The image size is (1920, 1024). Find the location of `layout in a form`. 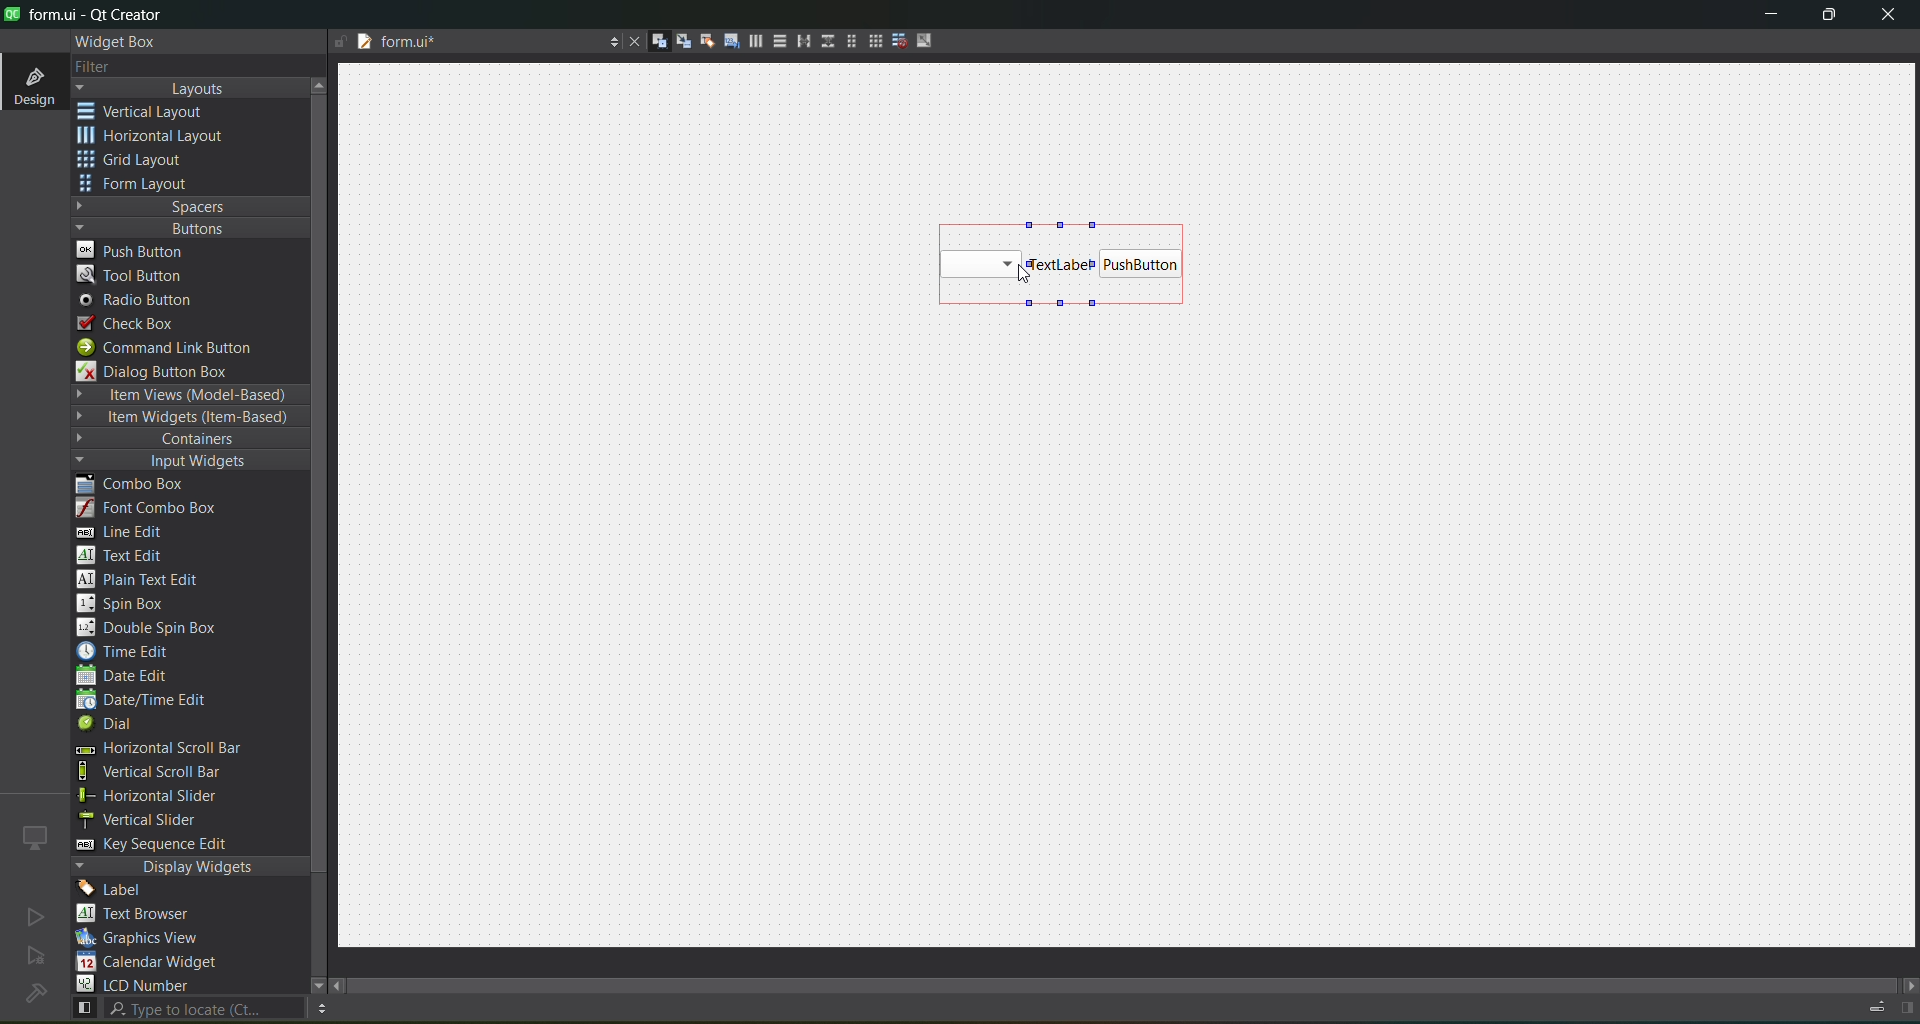

layout in a form is located at coordinates (845, 41).